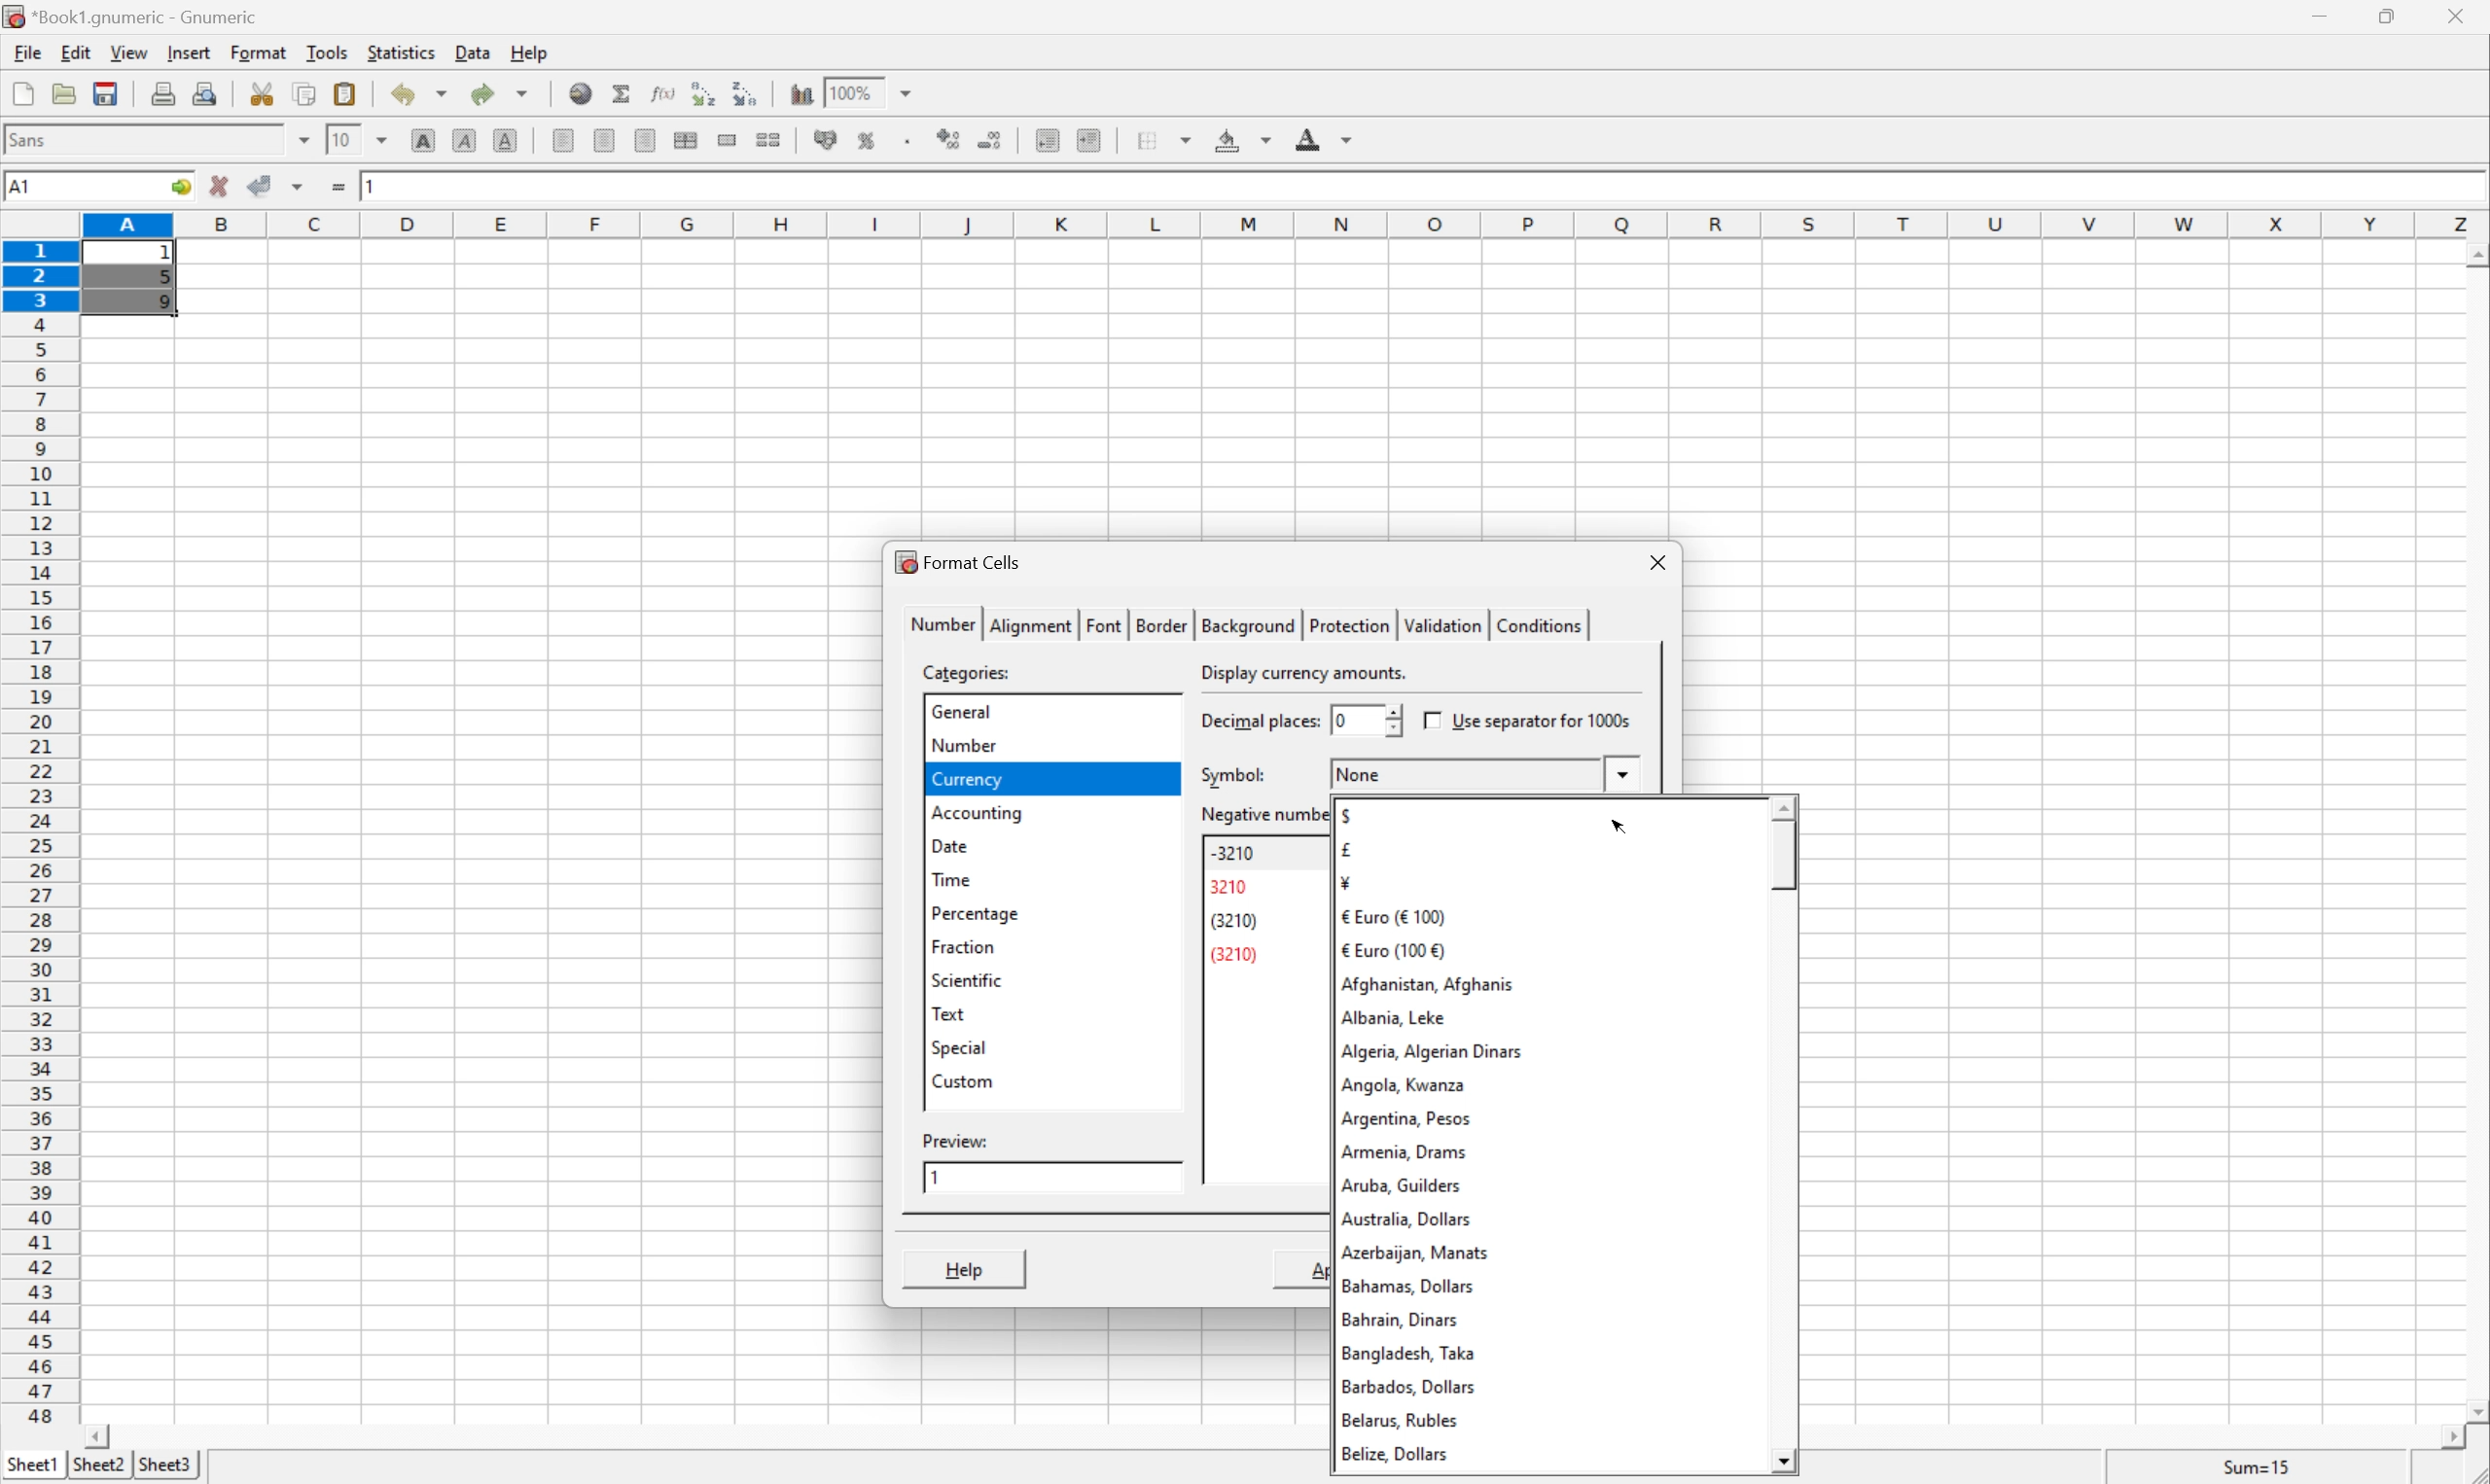  Describe the element at coordinates (626, 93) in the screenshot. I see `sum in current cell` at that location.